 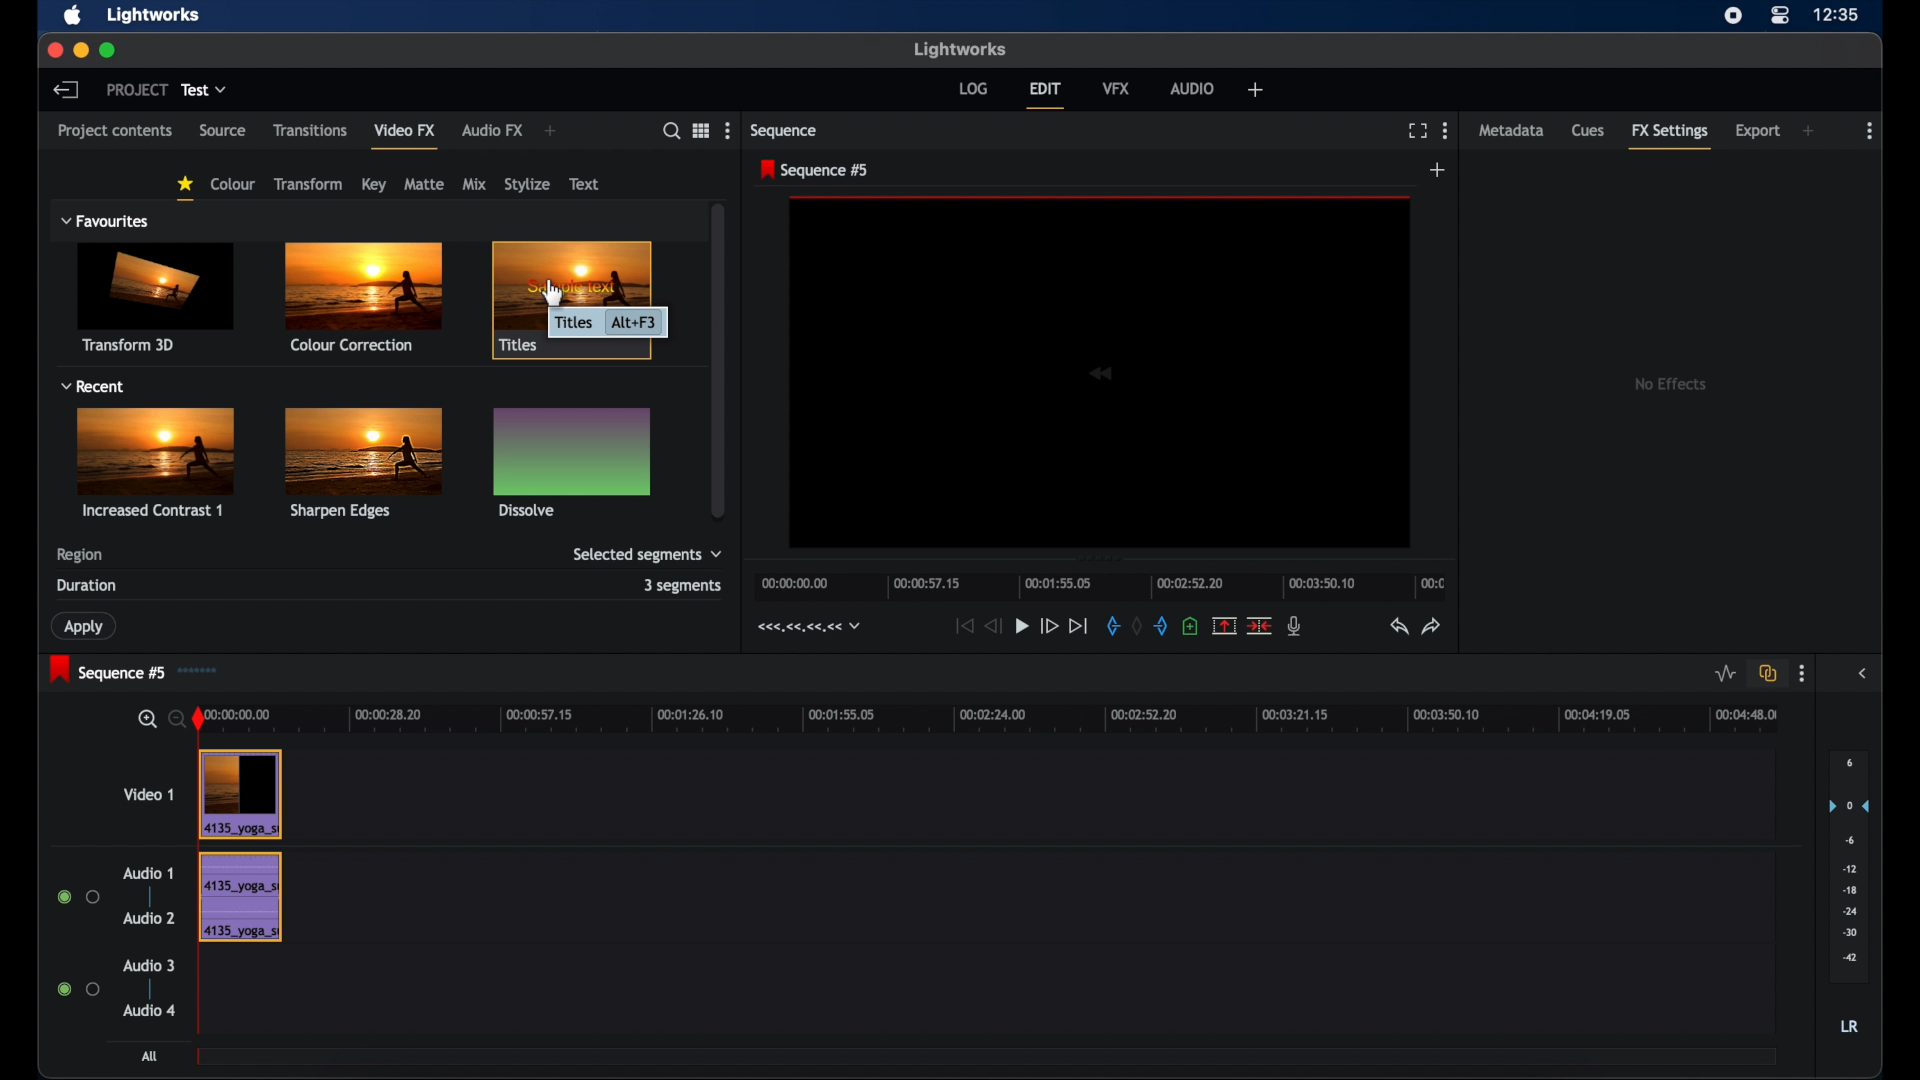 I want to click on minimize, so click(x=80, y=50).